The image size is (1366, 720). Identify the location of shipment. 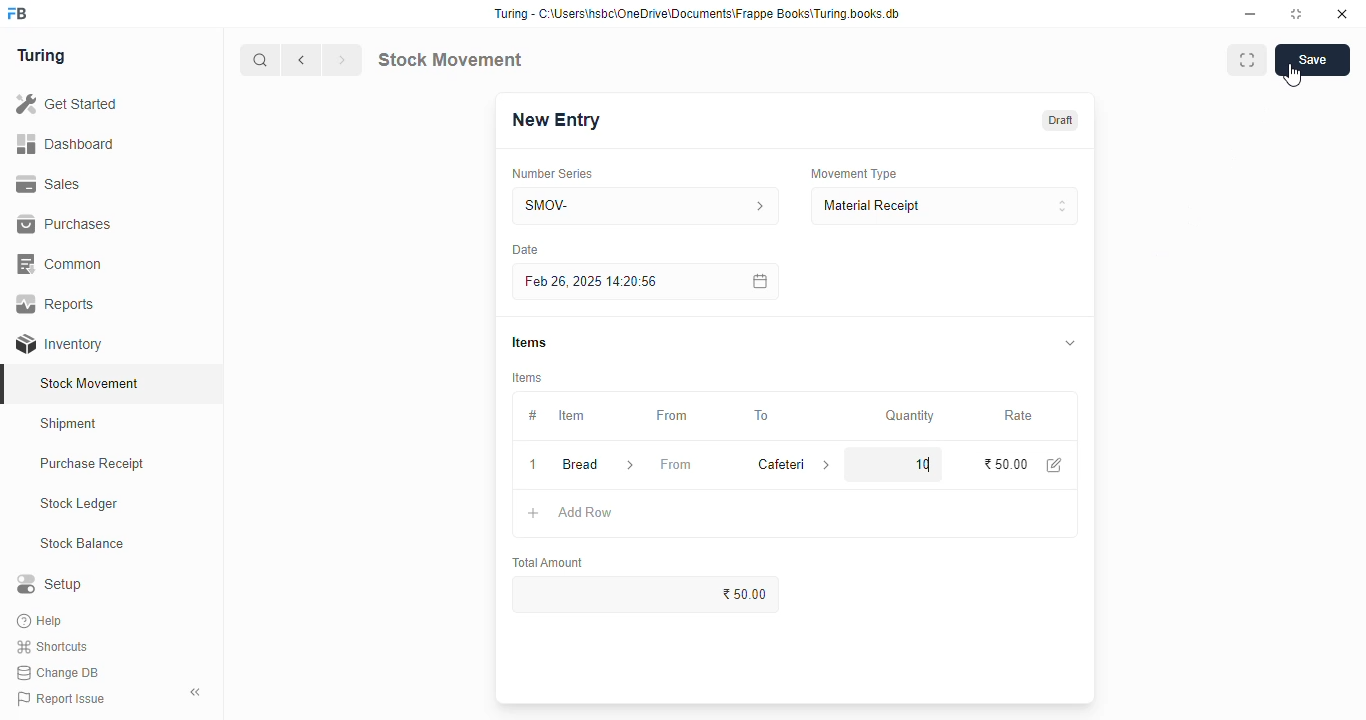
(69, 424).